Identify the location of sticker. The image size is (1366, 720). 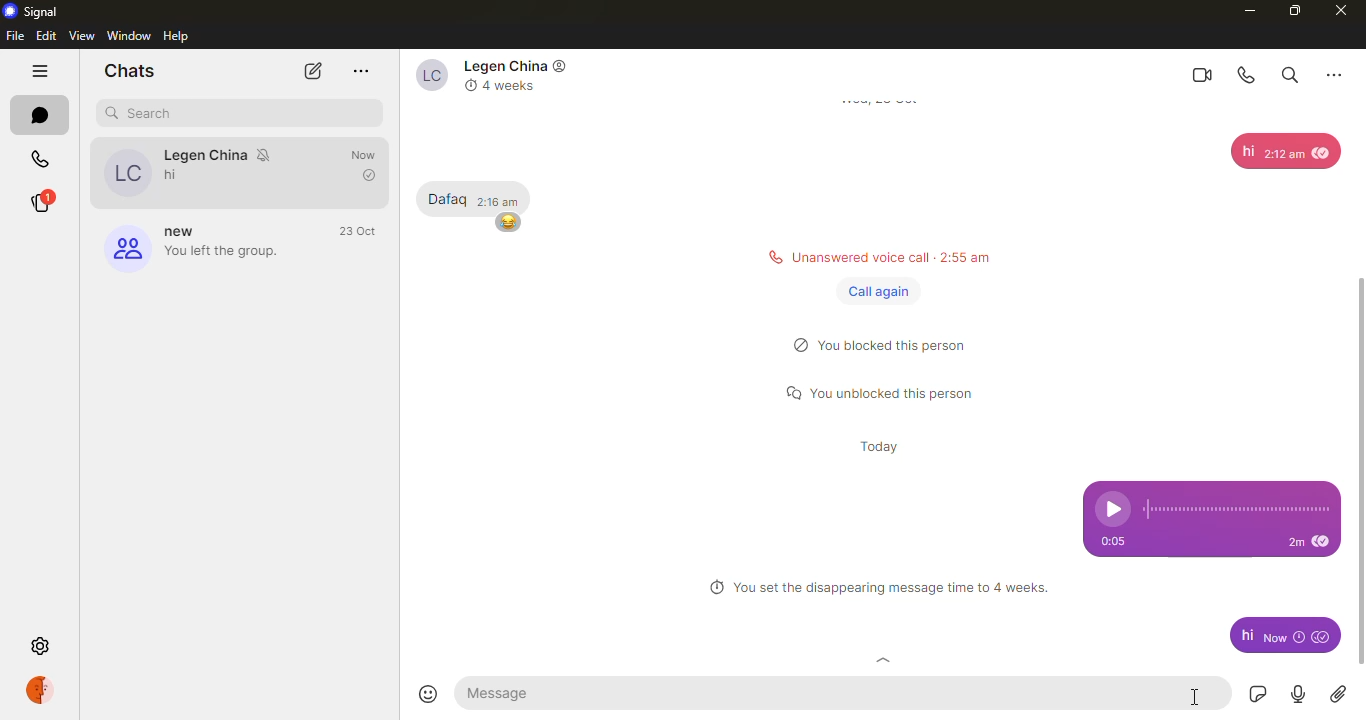
(1254, 694).